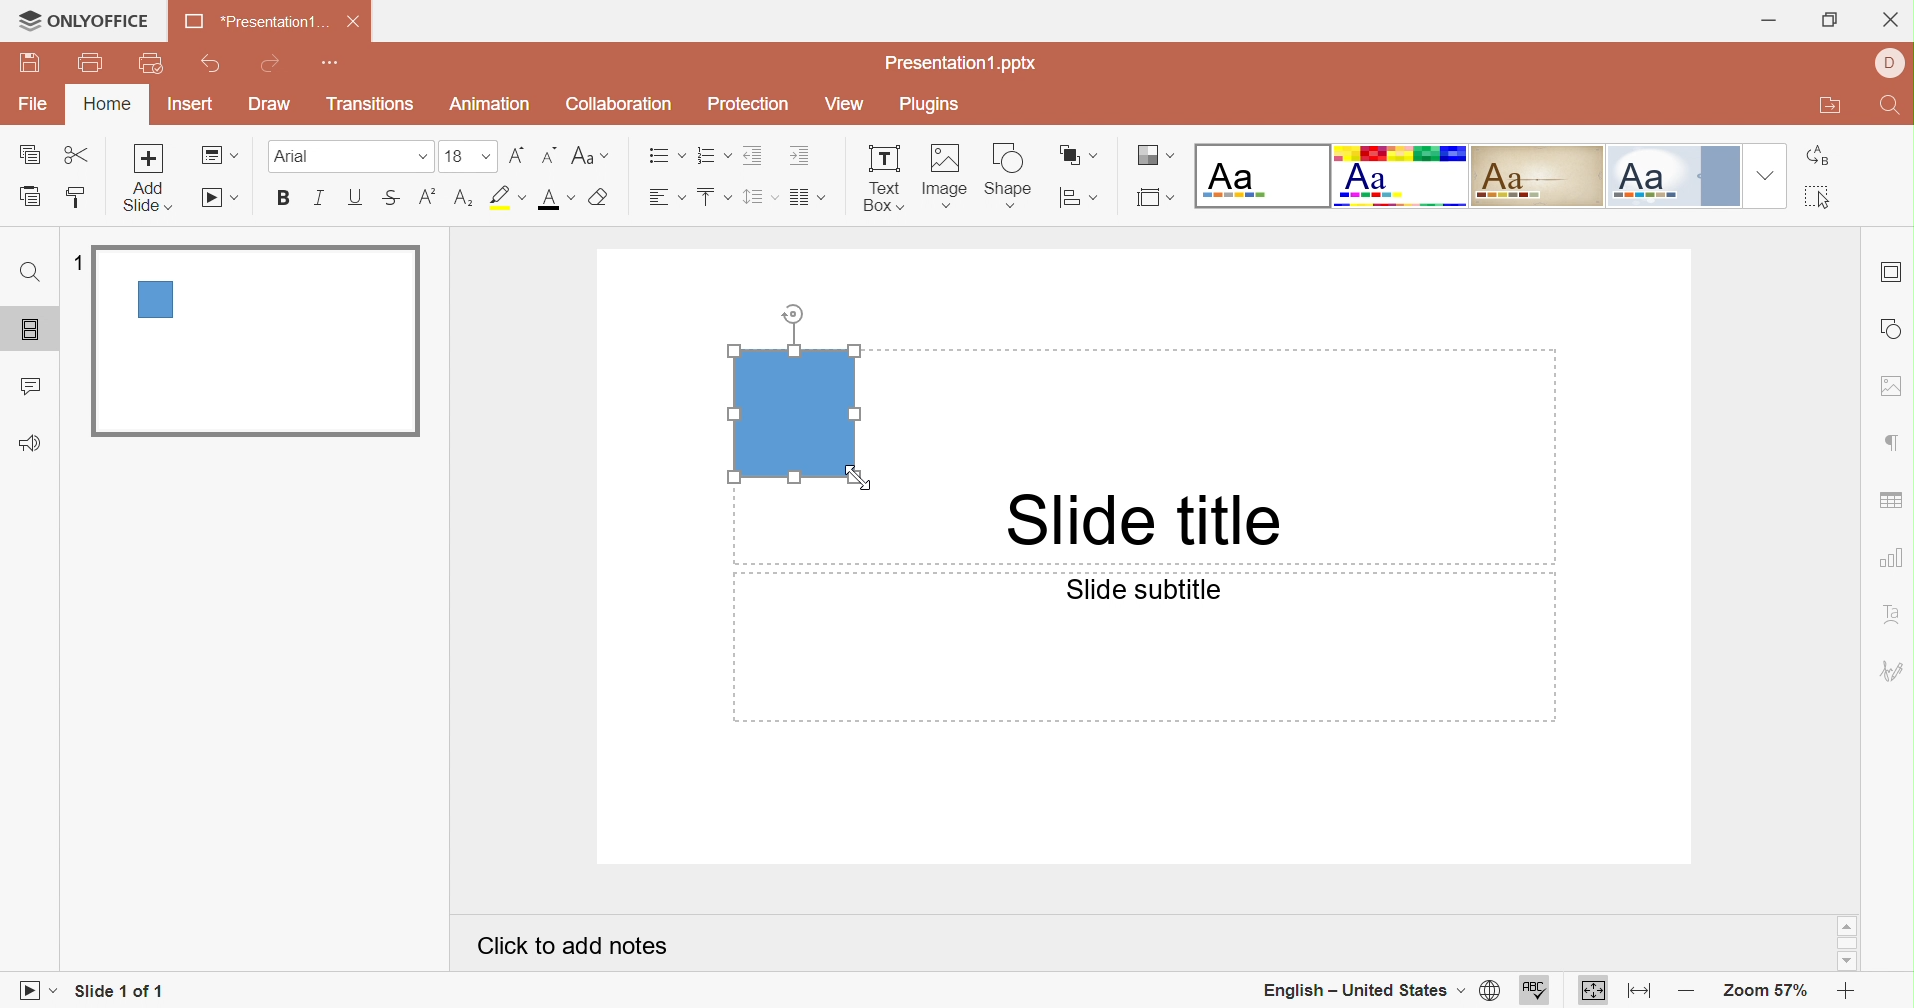 The height and width of the screenshot is (1008, 1914). Describe the element at coordinates (1135, 520) in the screenshot. I see `Slide title` at that location.